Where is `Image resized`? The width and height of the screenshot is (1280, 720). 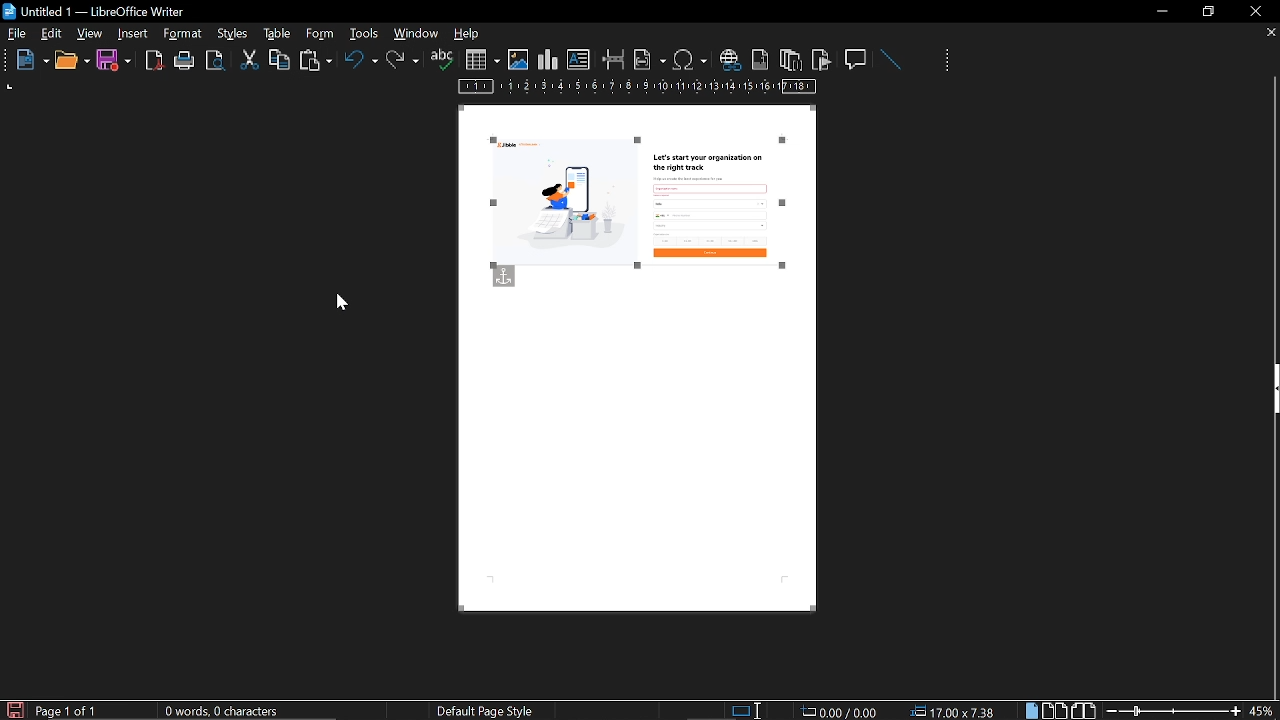
Image resized is located at coordinates (638, 203).